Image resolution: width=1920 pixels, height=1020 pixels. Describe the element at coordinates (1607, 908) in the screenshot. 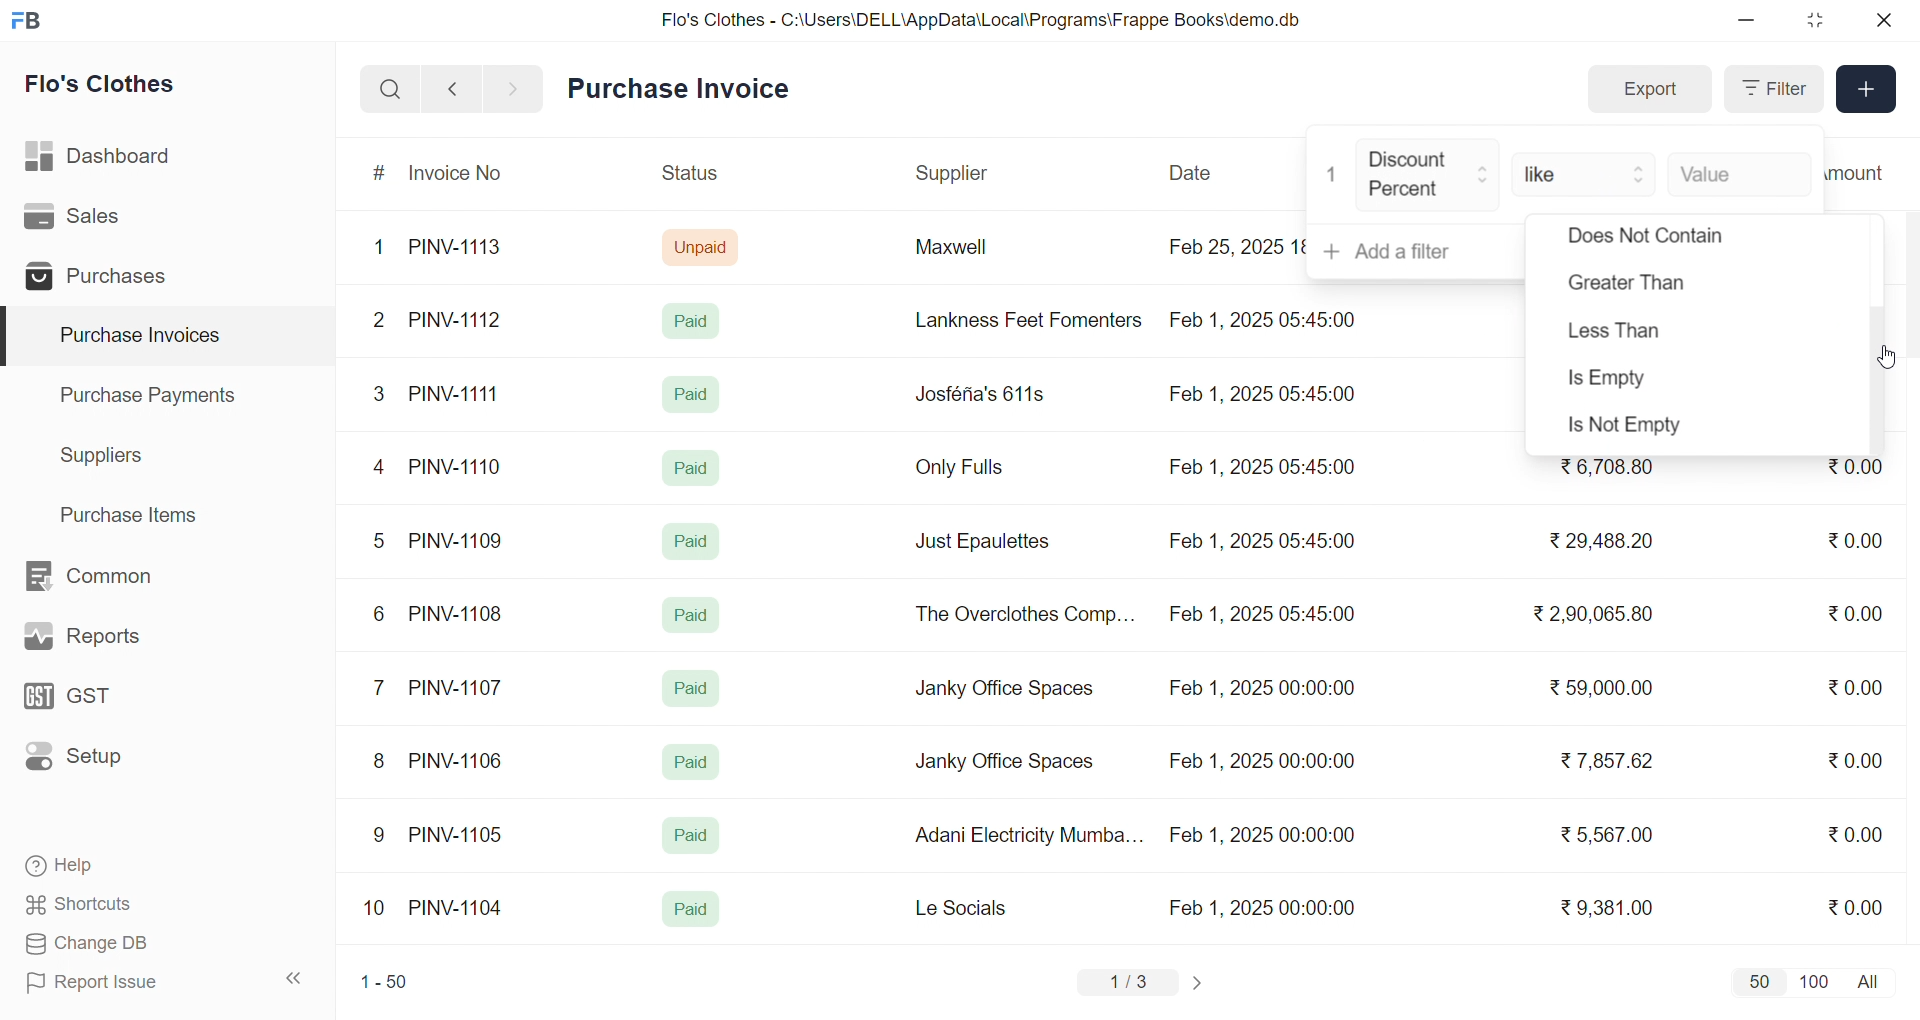

I see `₹9,381.00` at that location.